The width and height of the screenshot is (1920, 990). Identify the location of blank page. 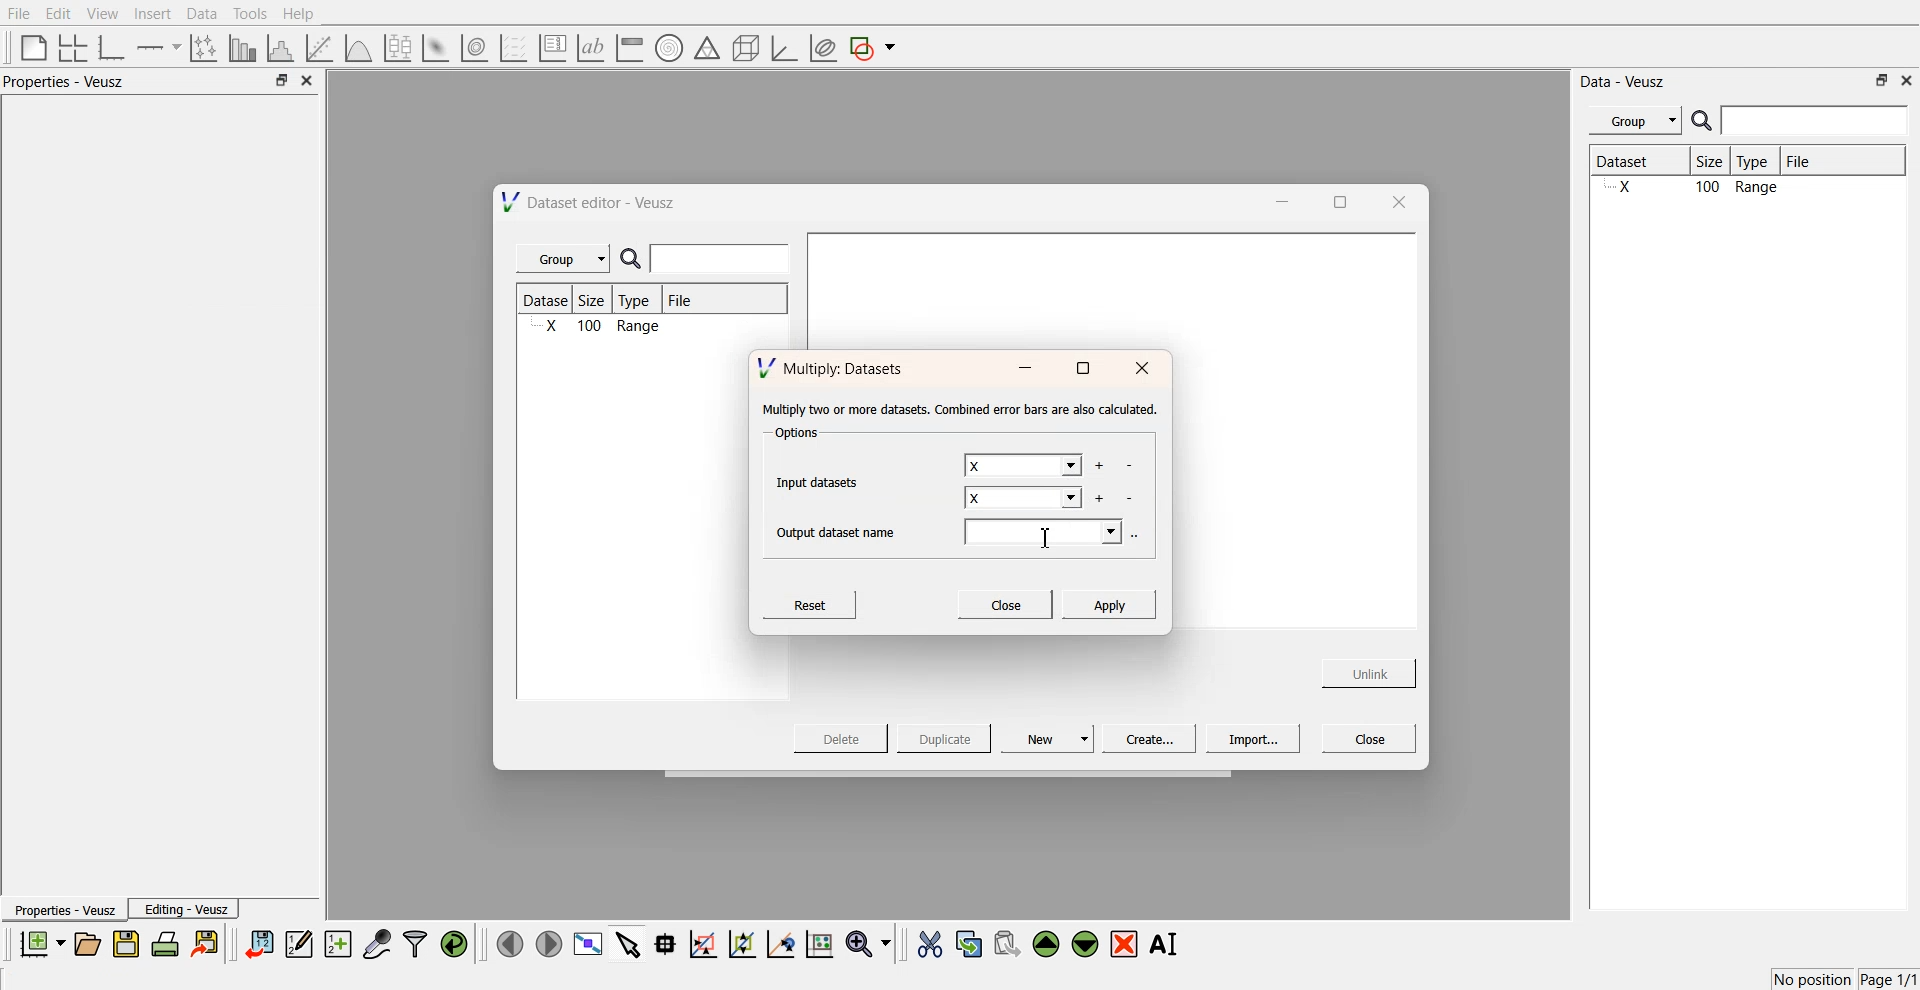
(29, 46).